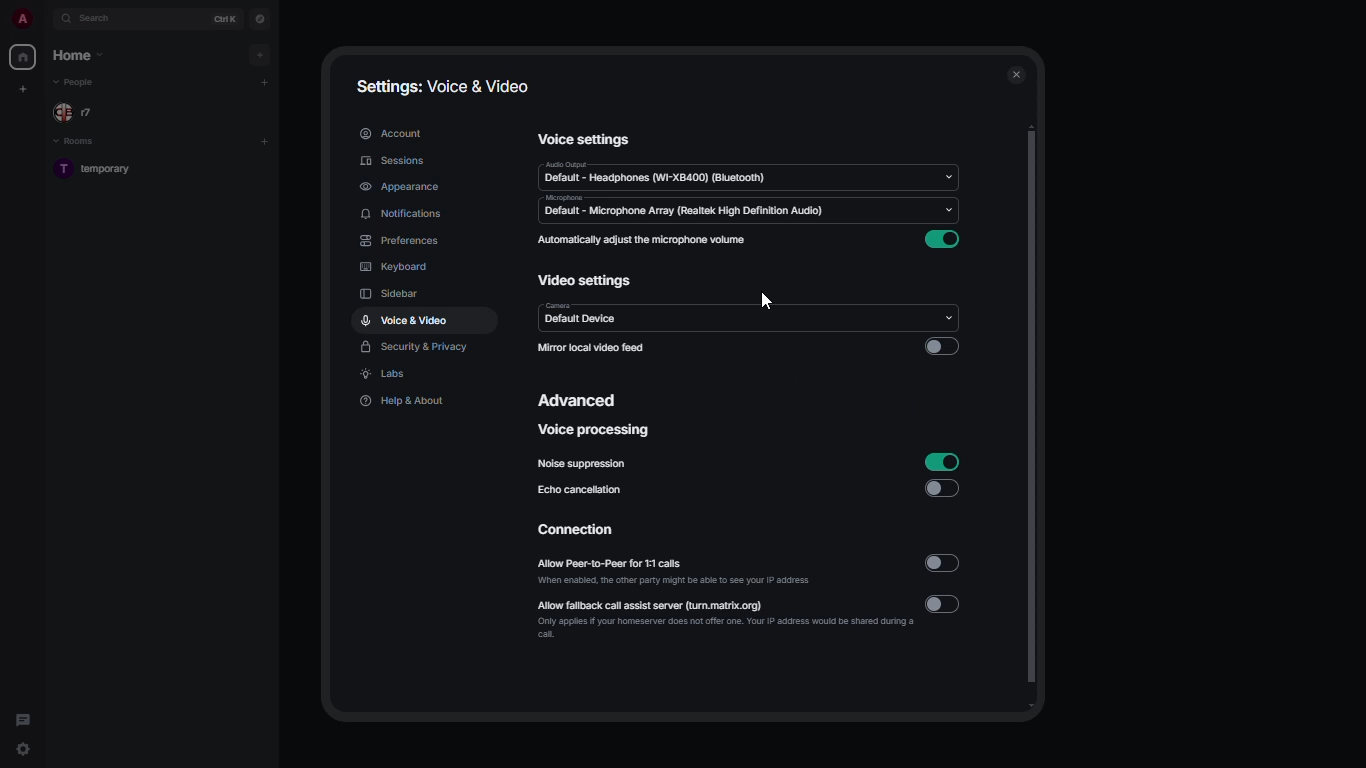 This screenshot has height=768, width=1366. What do you see at coordinates (20, 89) in the screenshot?
I see `create new space` at bounding box center [20, 89].